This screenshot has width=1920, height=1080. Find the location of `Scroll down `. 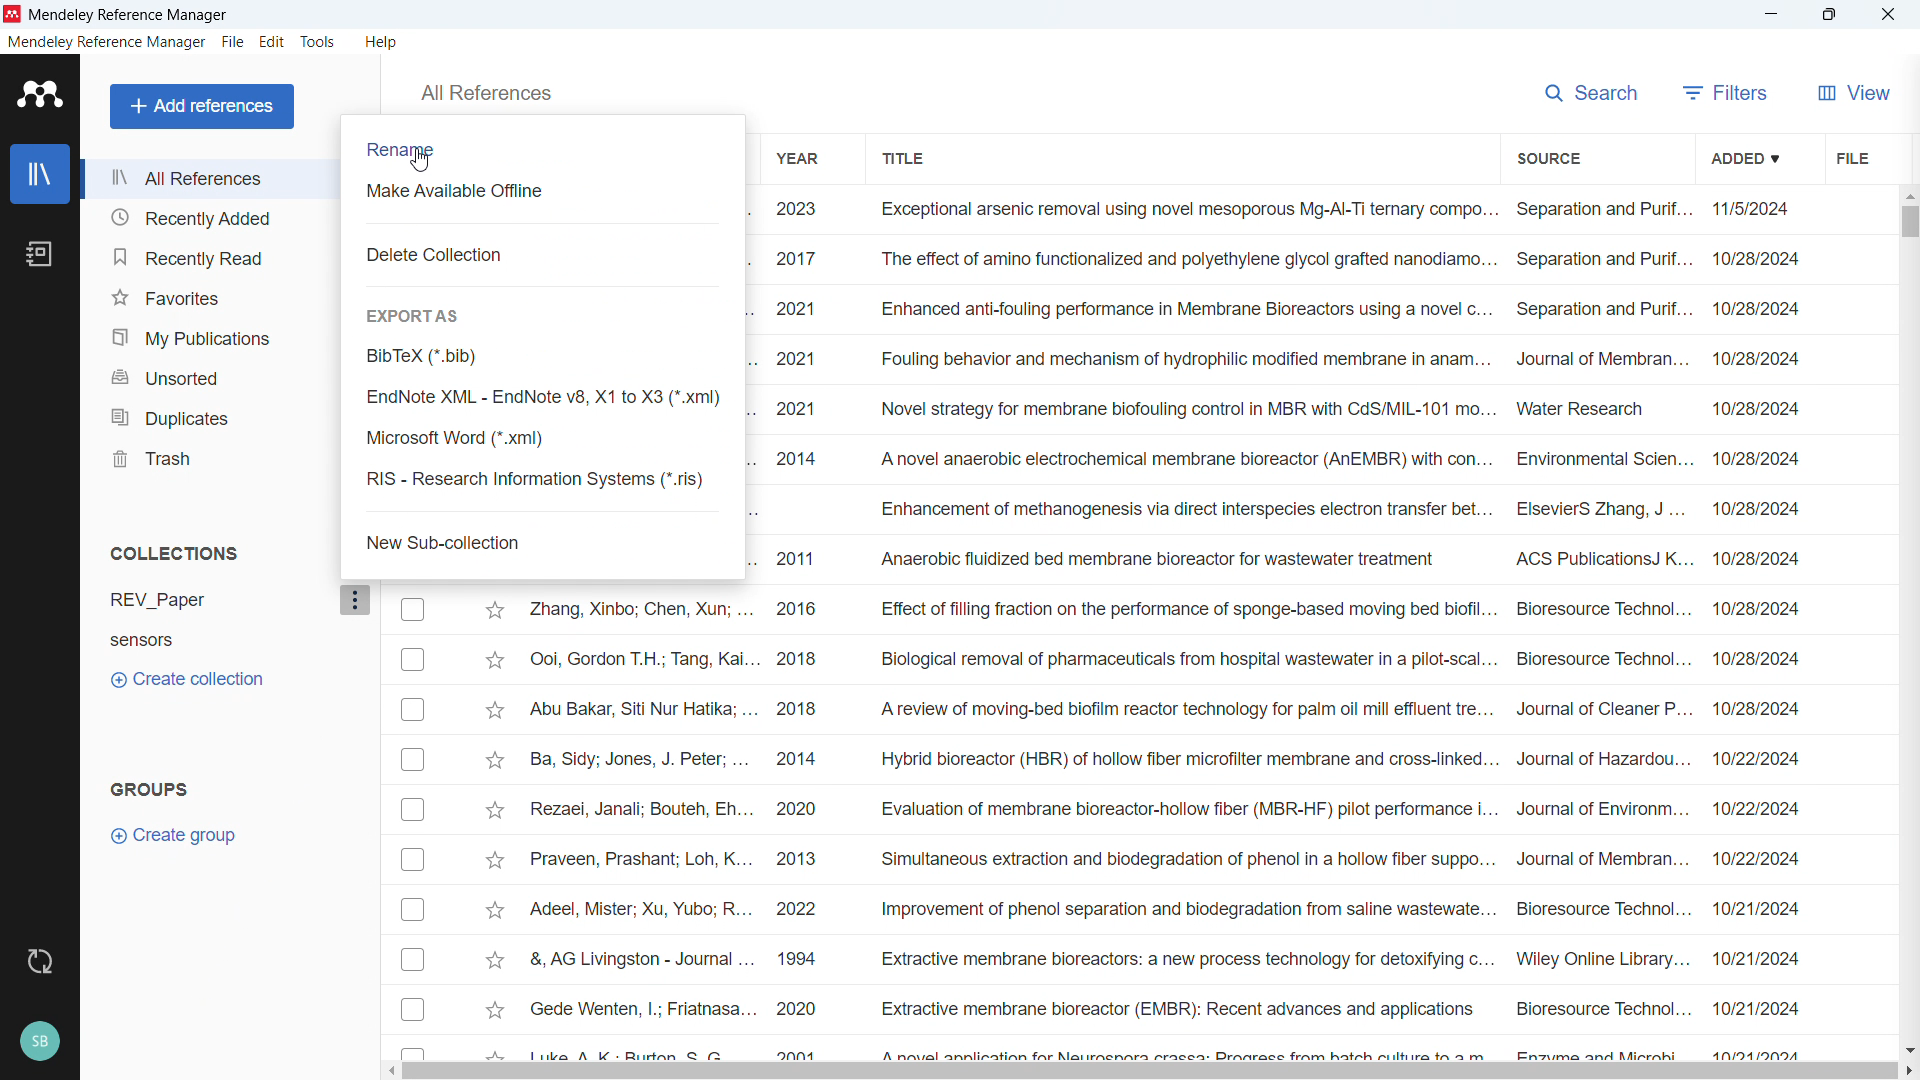

Scroll down  is located at coordinates (1908, 1049).